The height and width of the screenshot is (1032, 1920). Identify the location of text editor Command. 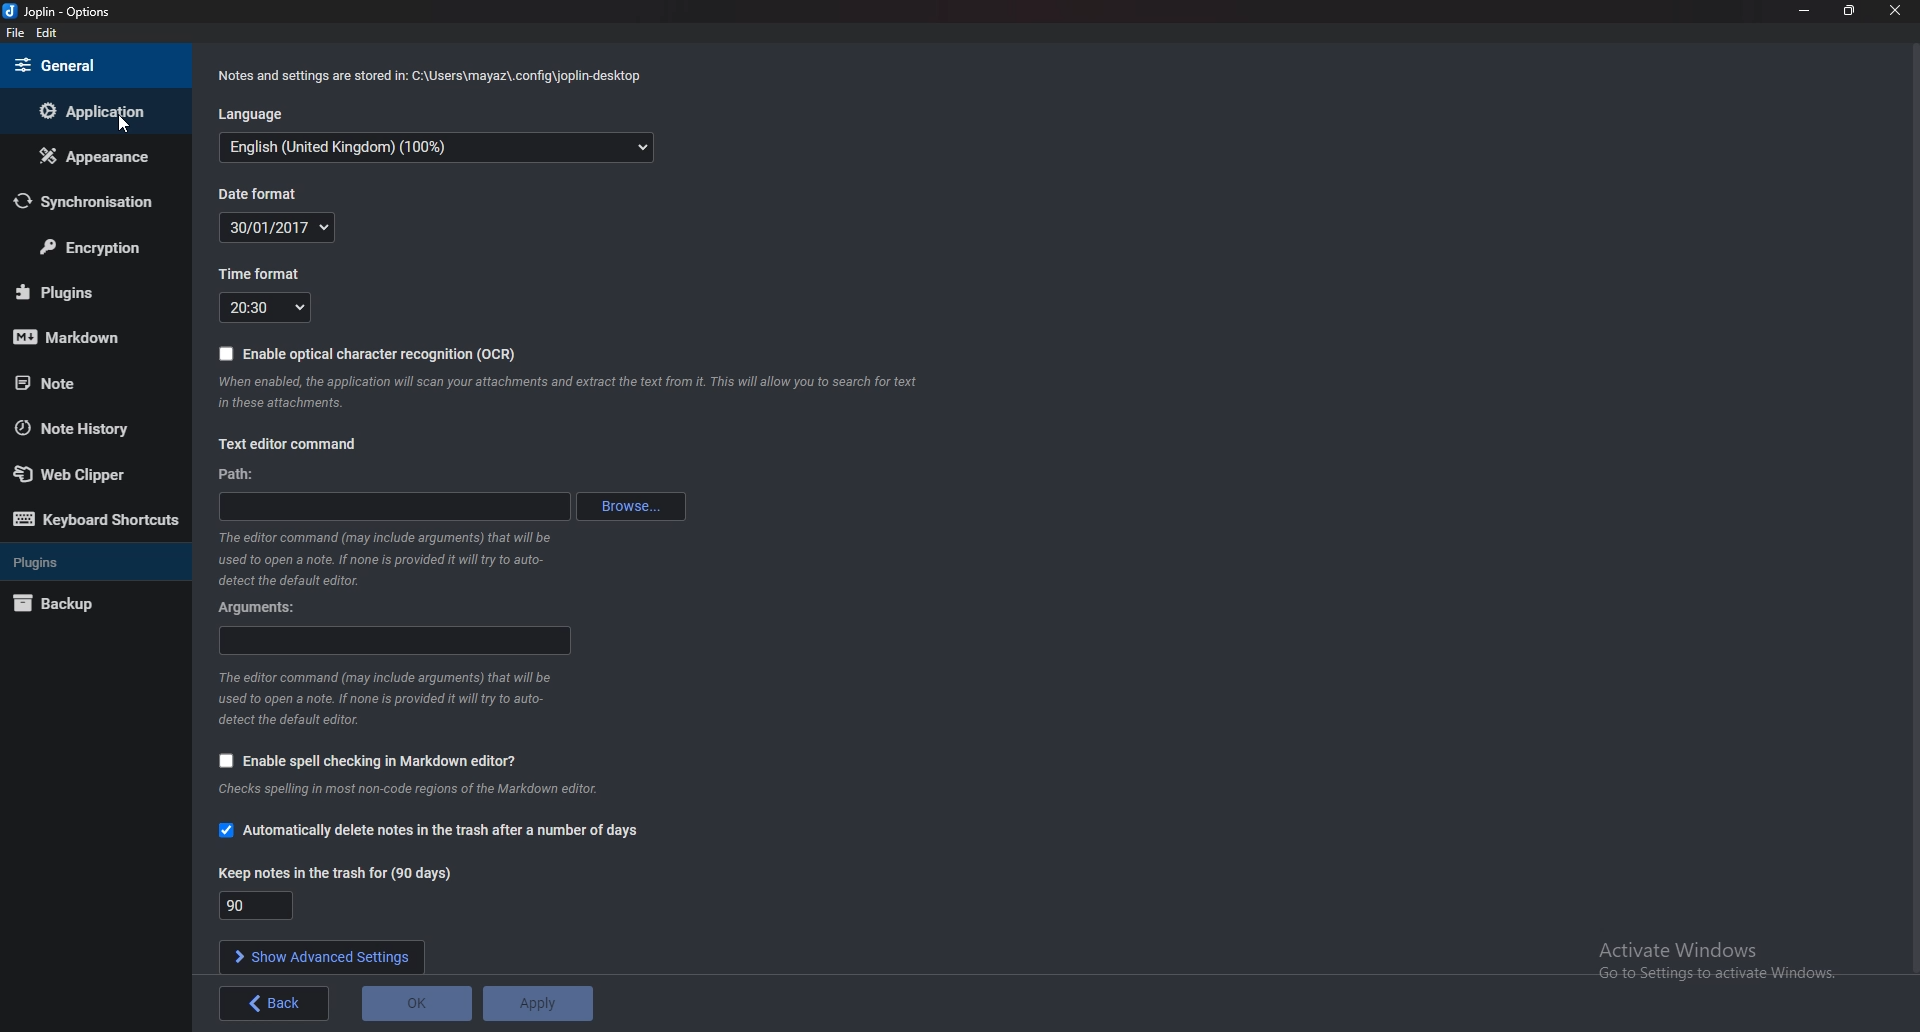
(292, 443).